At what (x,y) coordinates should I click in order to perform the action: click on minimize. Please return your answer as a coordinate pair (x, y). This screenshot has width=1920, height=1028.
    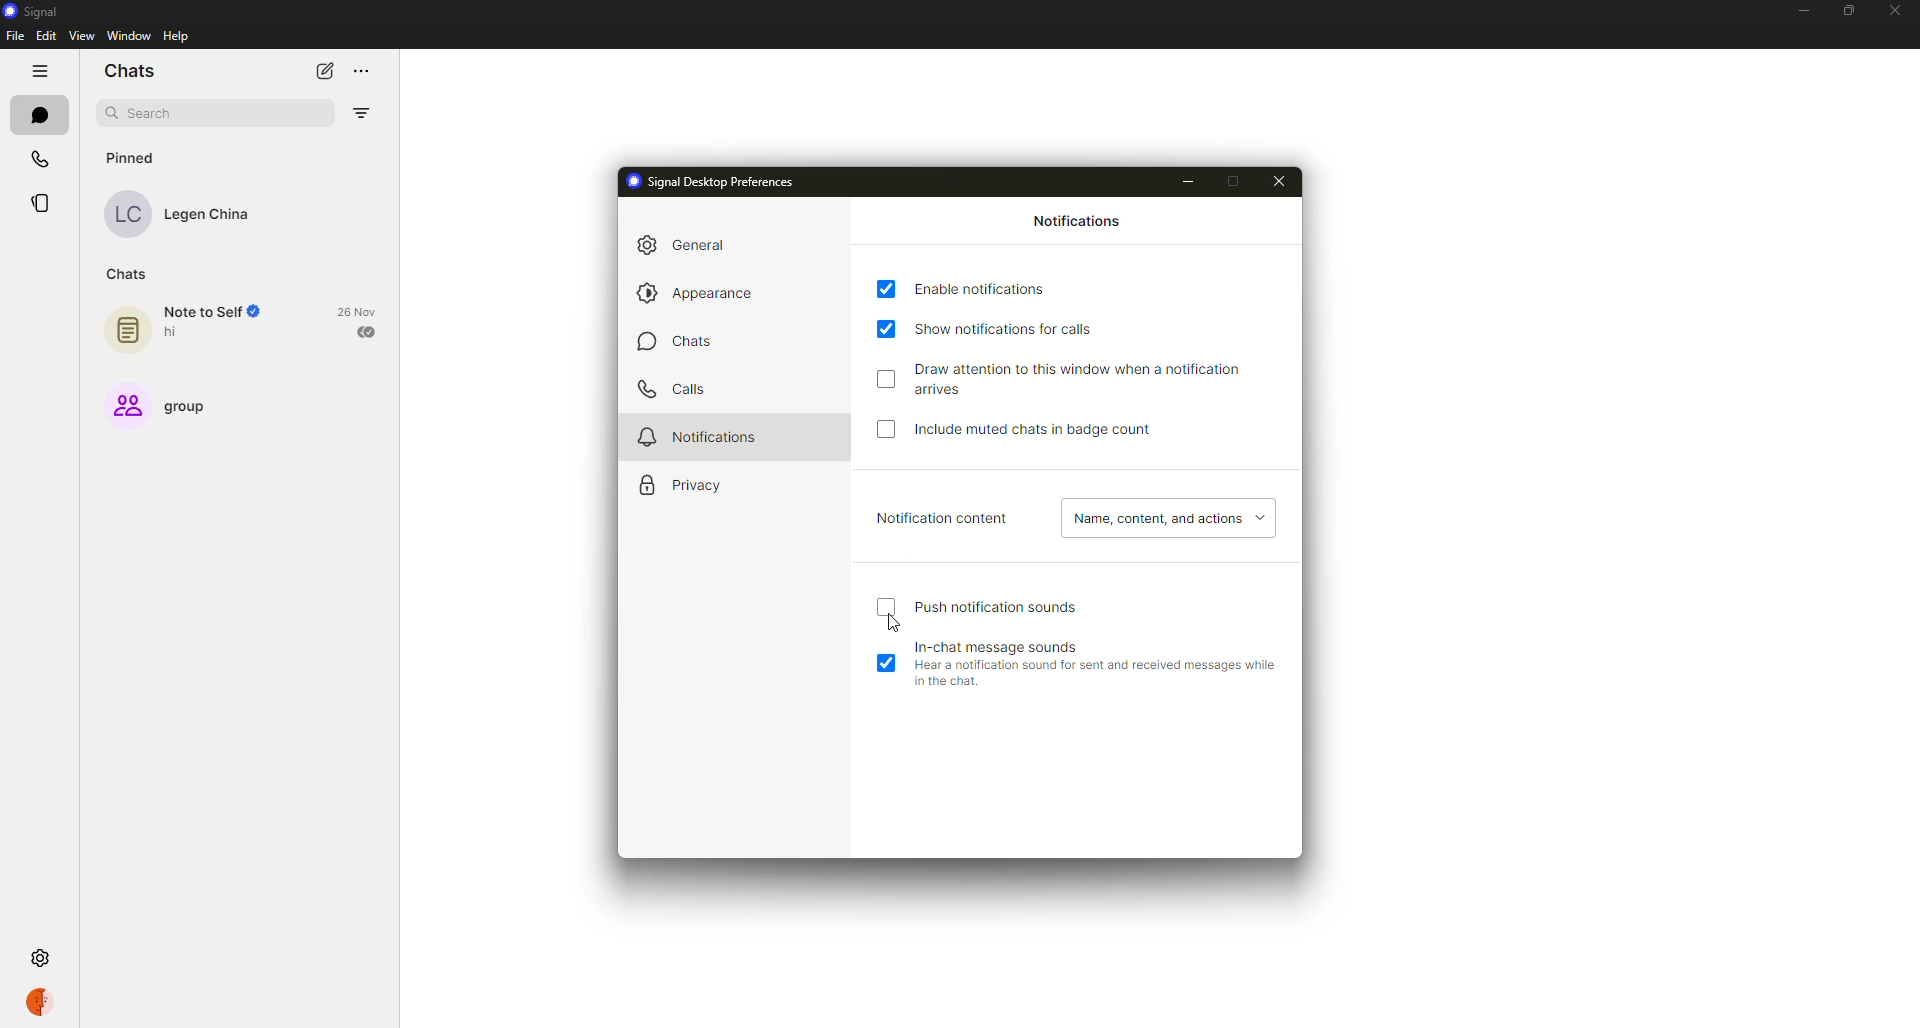
    Looking at the image, I should click on (1189, 178).